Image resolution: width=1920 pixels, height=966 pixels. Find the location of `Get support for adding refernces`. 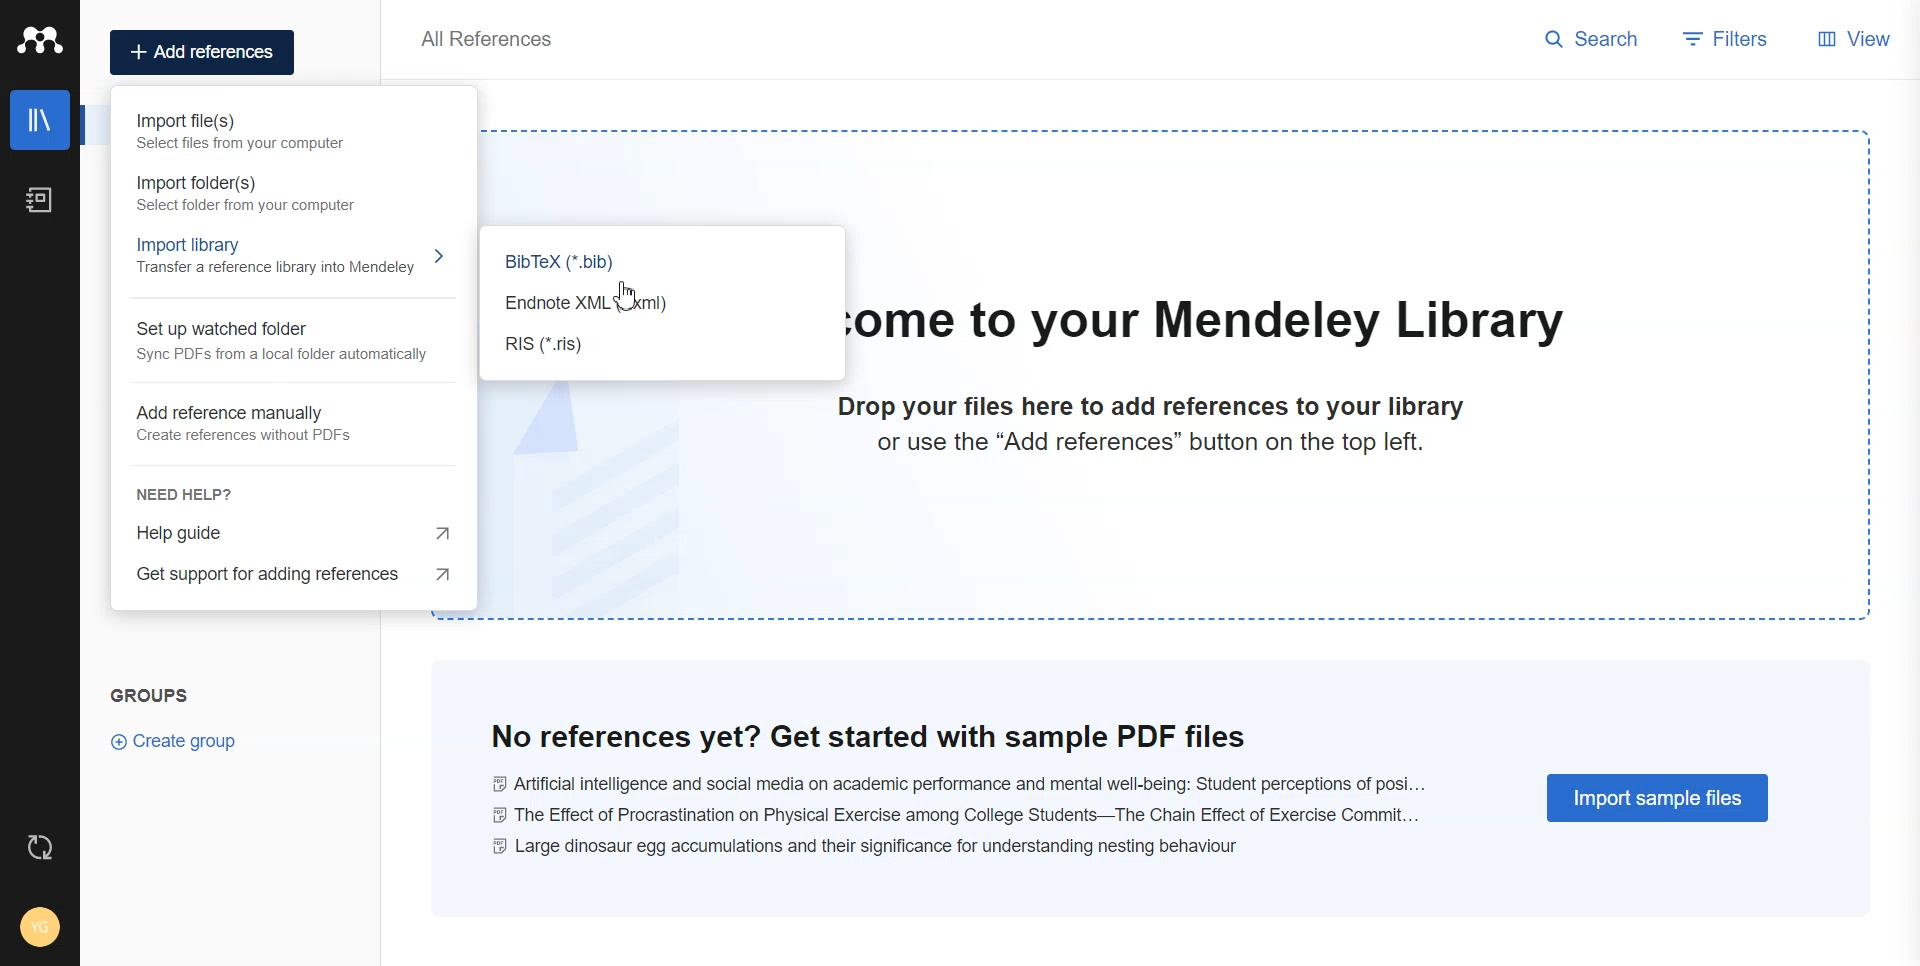

Get support for adding refernces is located at coordinates (289, 584).